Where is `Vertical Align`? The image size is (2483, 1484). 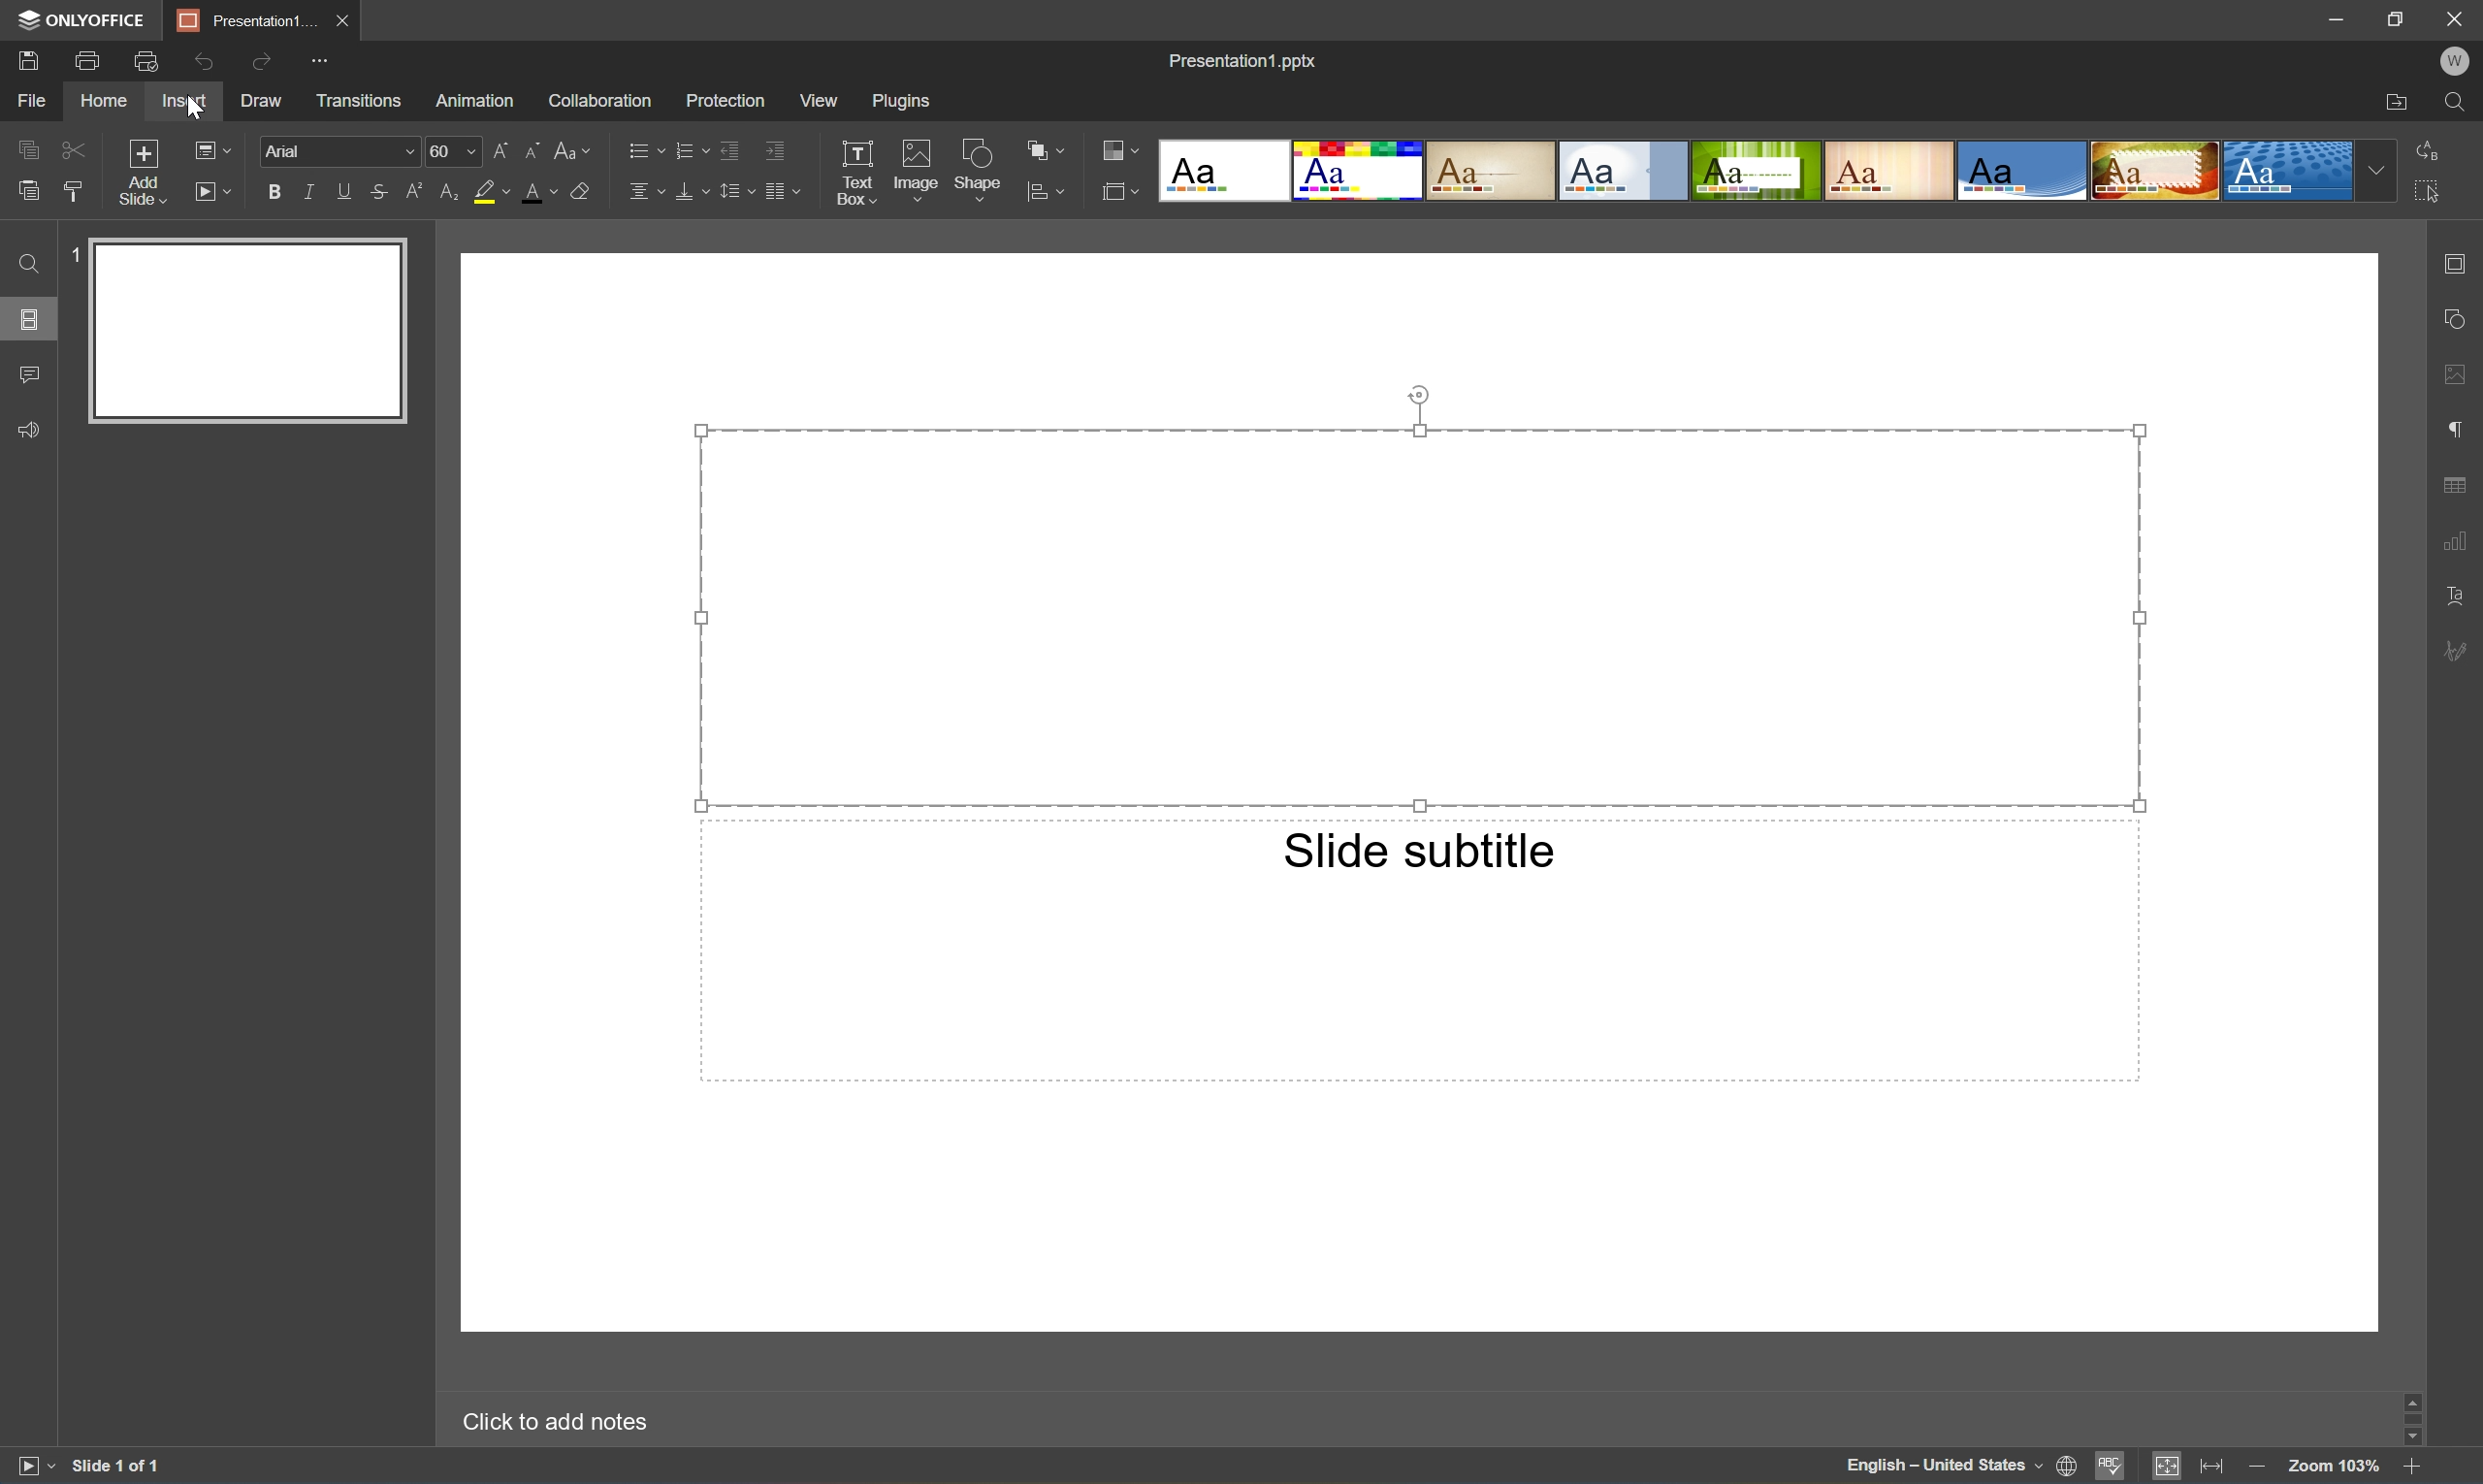 Vertical Align is located at coordinates (691, 193).